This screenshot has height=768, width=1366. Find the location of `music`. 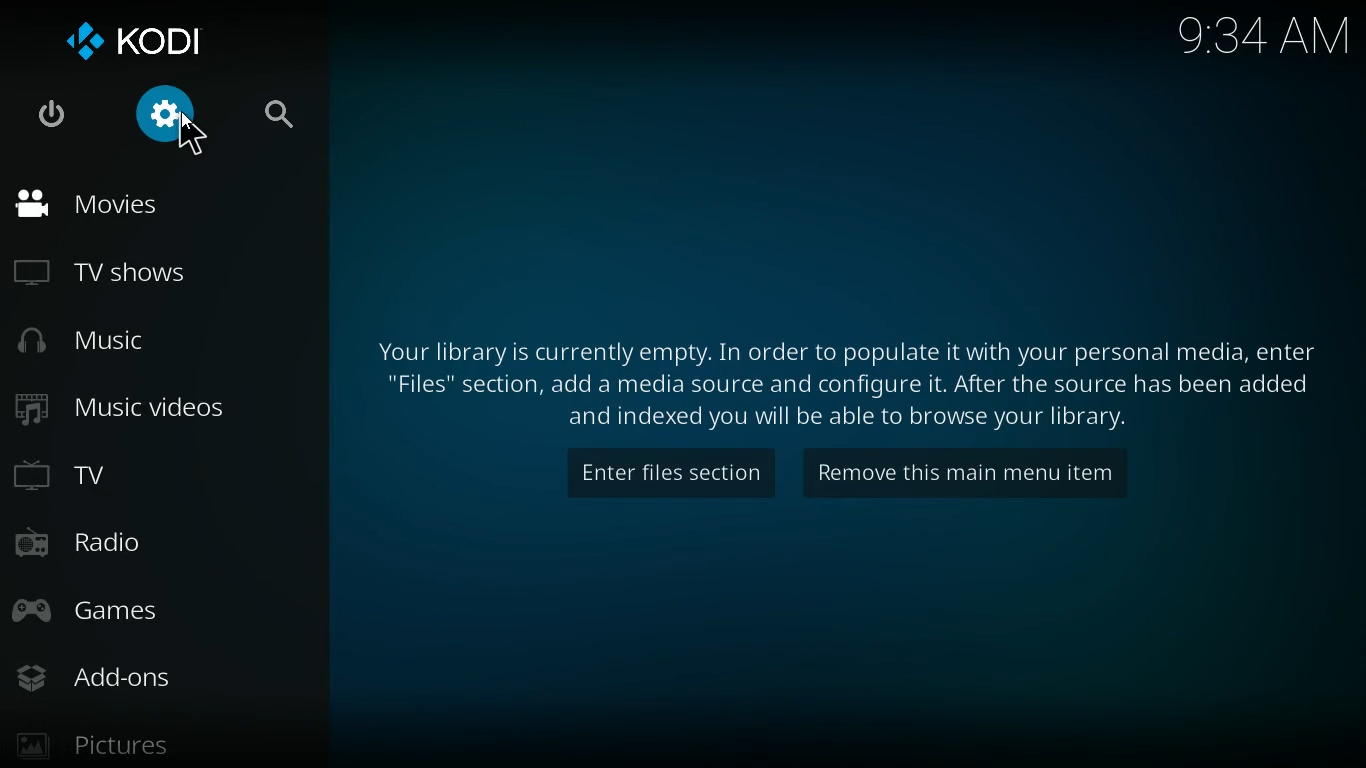

music is located at coordinates (115, 345).